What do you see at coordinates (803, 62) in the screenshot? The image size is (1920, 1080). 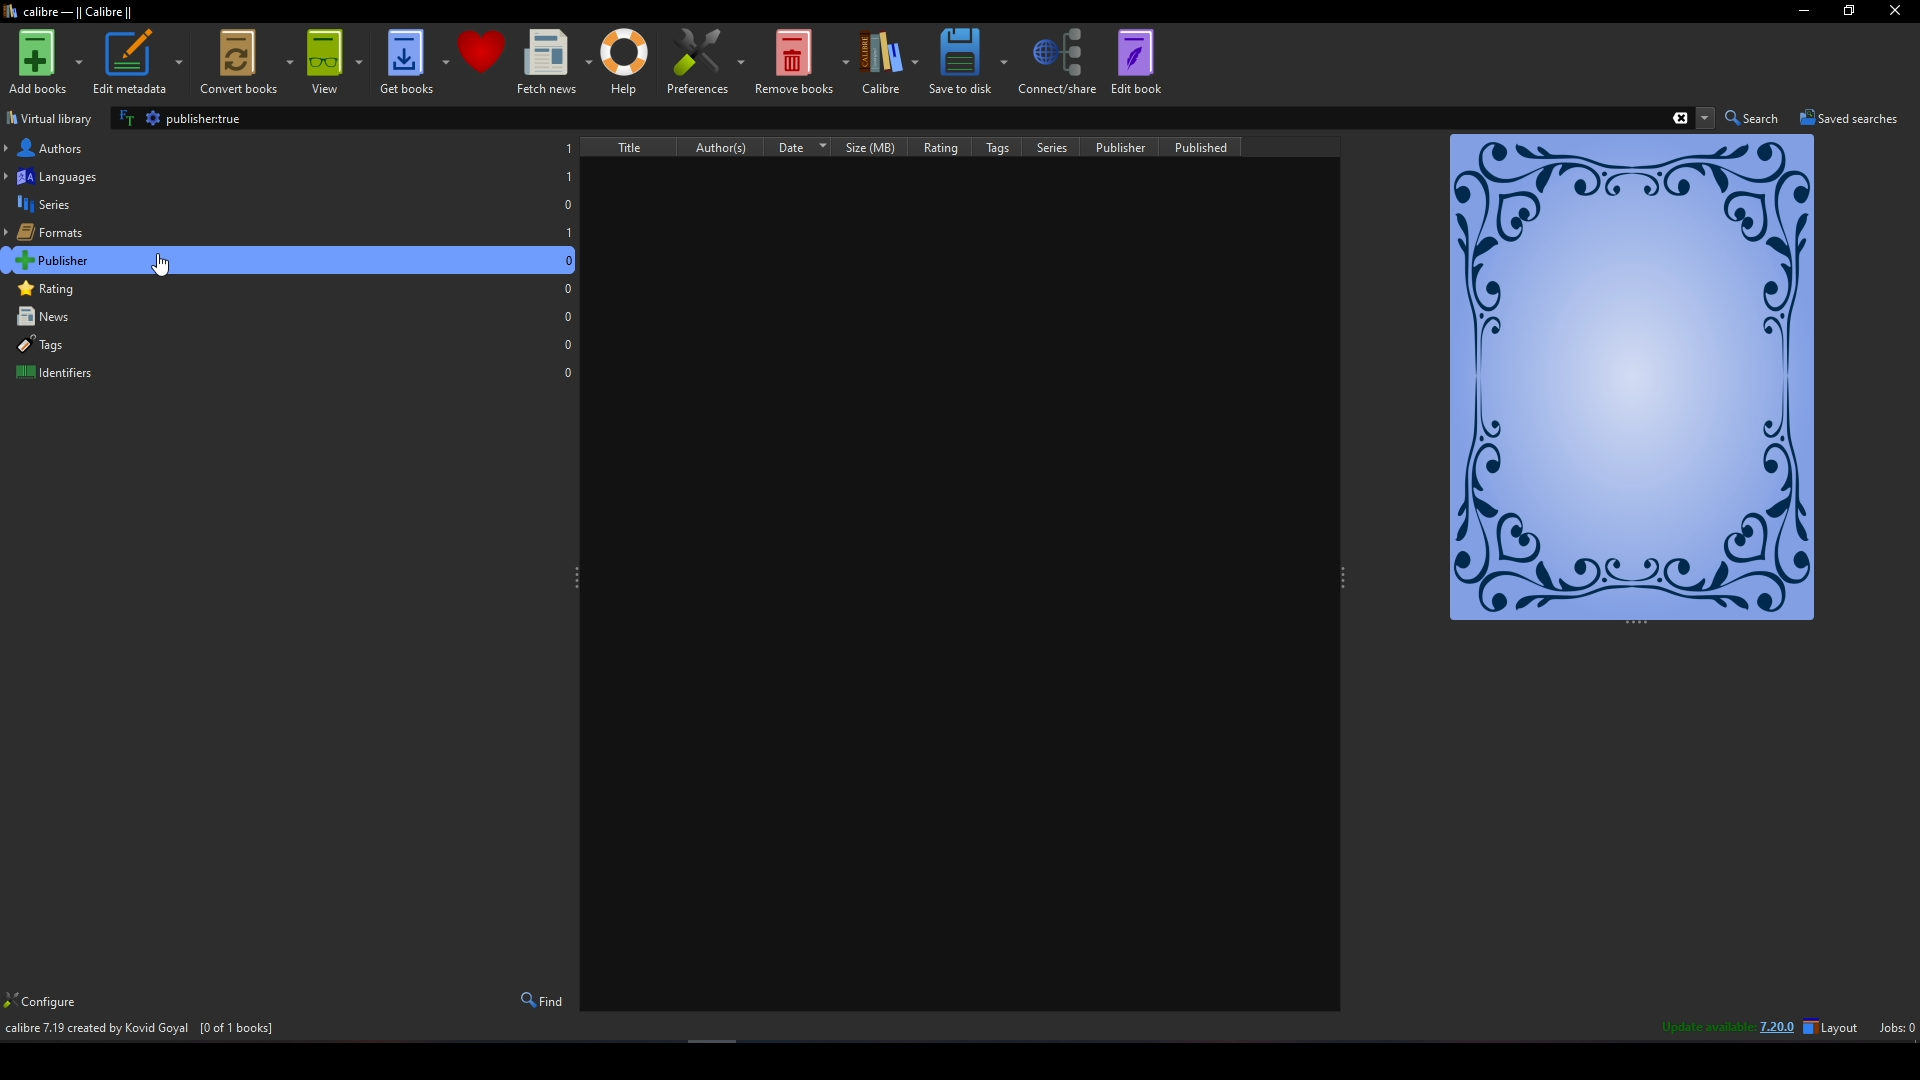 I see `Remove books` at bounding box center [803, 62].